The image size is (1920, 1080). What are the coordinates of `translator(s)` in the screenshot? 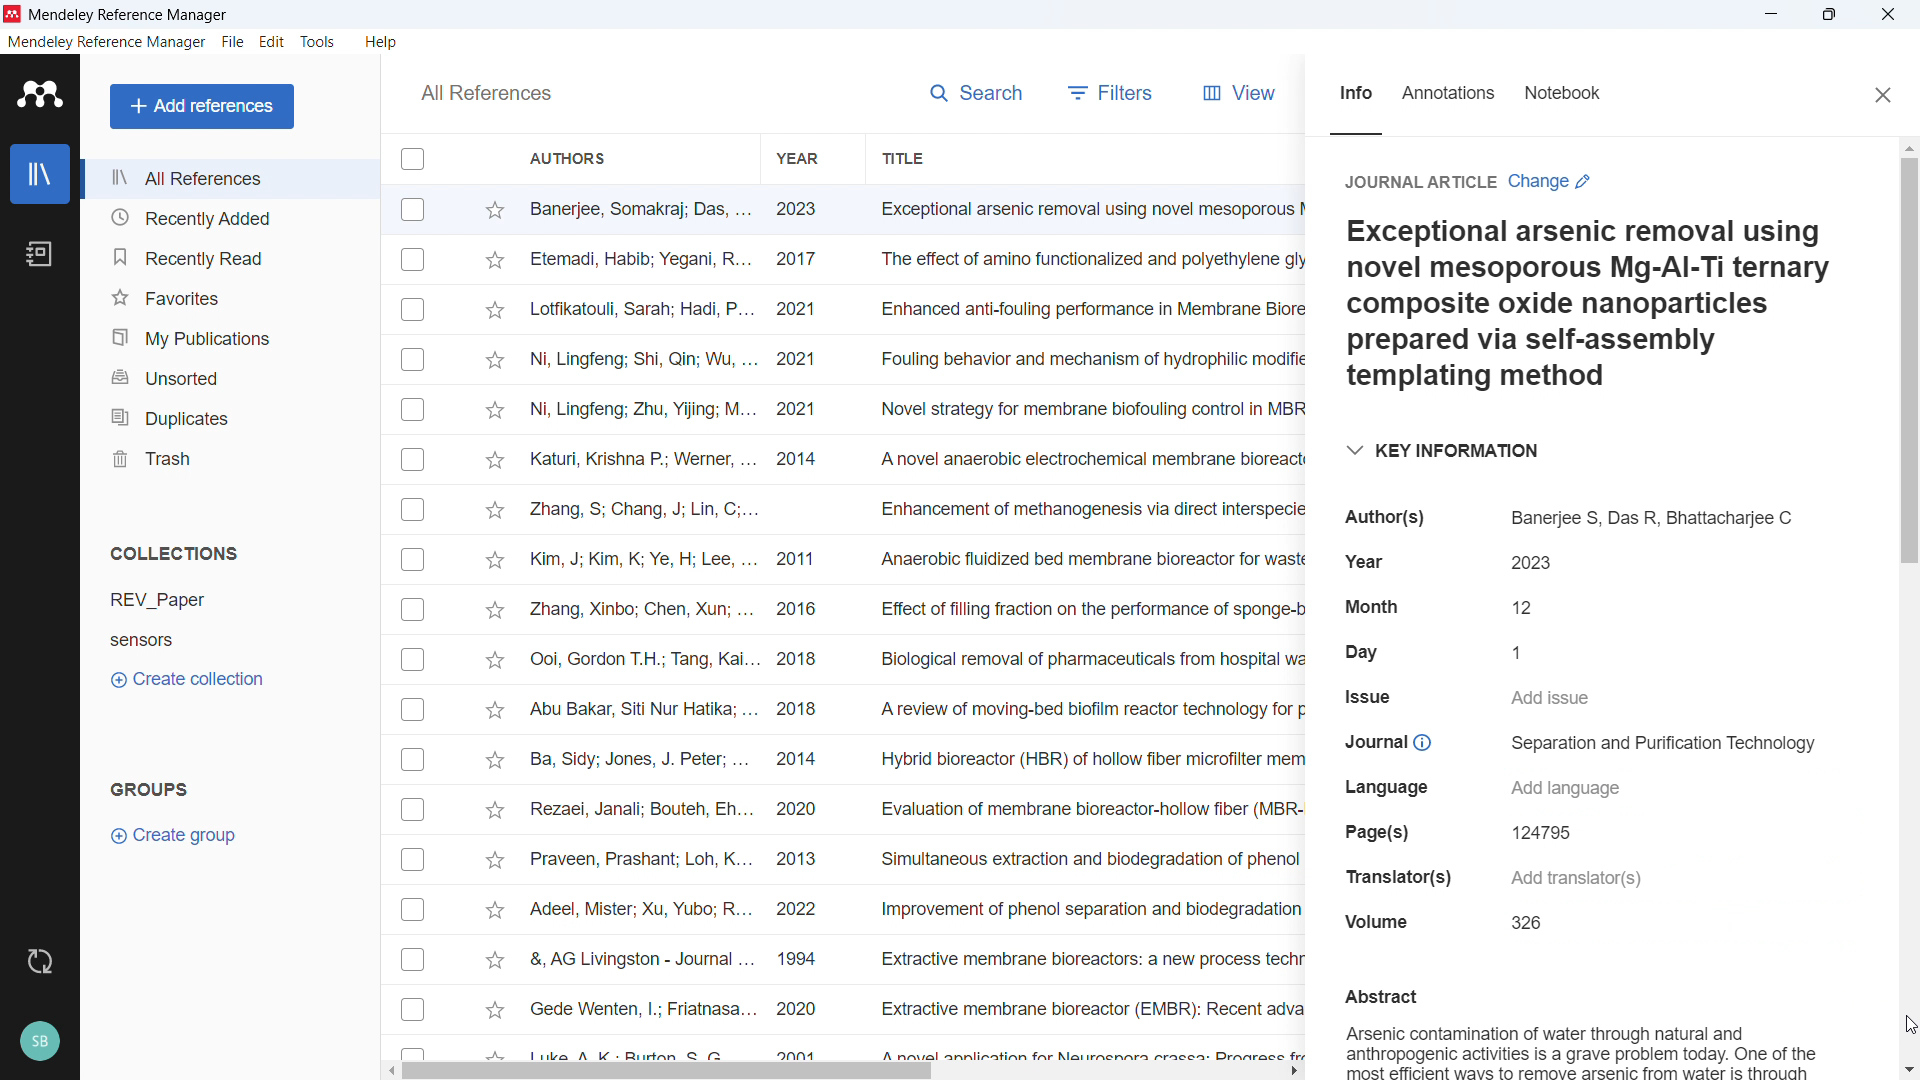 It's located at (1395, 880).